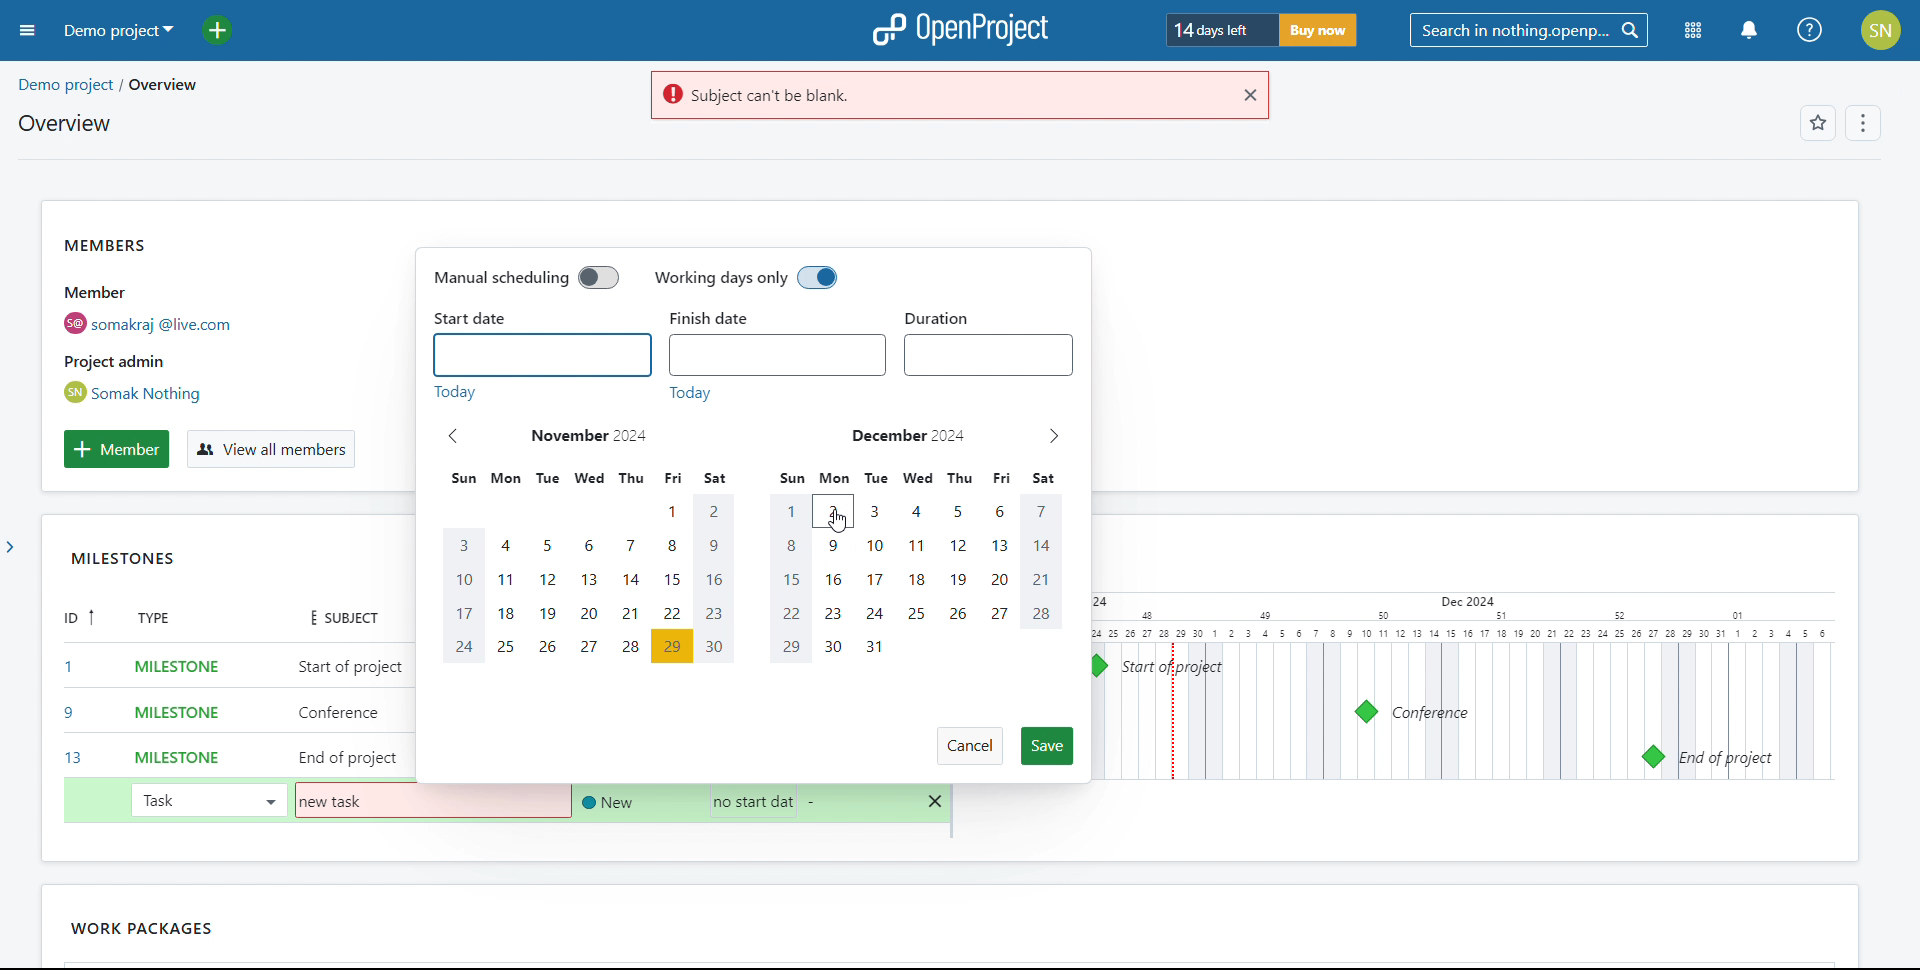 The image size is (1920, 970). Describe the element at coordinates (907, 435) in the screenshot. I see `december 2024` at that location.